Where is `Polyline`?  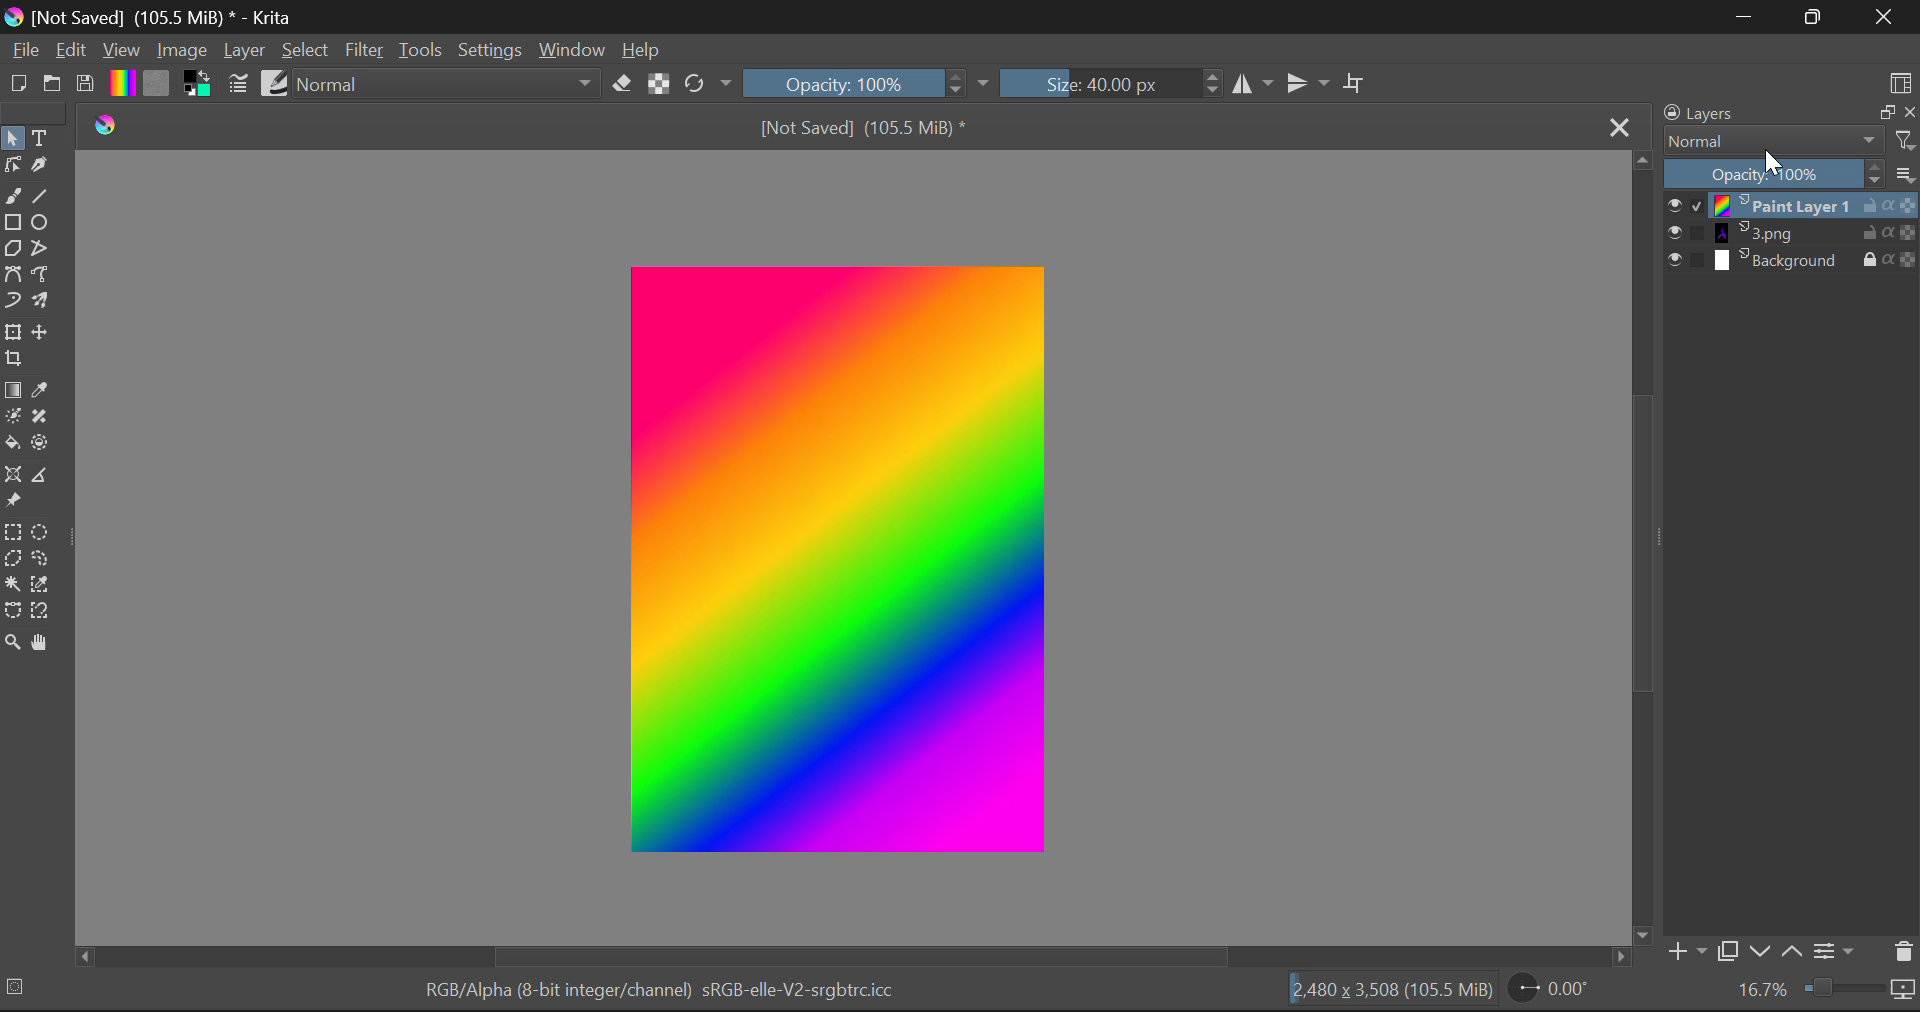
Polyline is located at coordinates (43, 249).